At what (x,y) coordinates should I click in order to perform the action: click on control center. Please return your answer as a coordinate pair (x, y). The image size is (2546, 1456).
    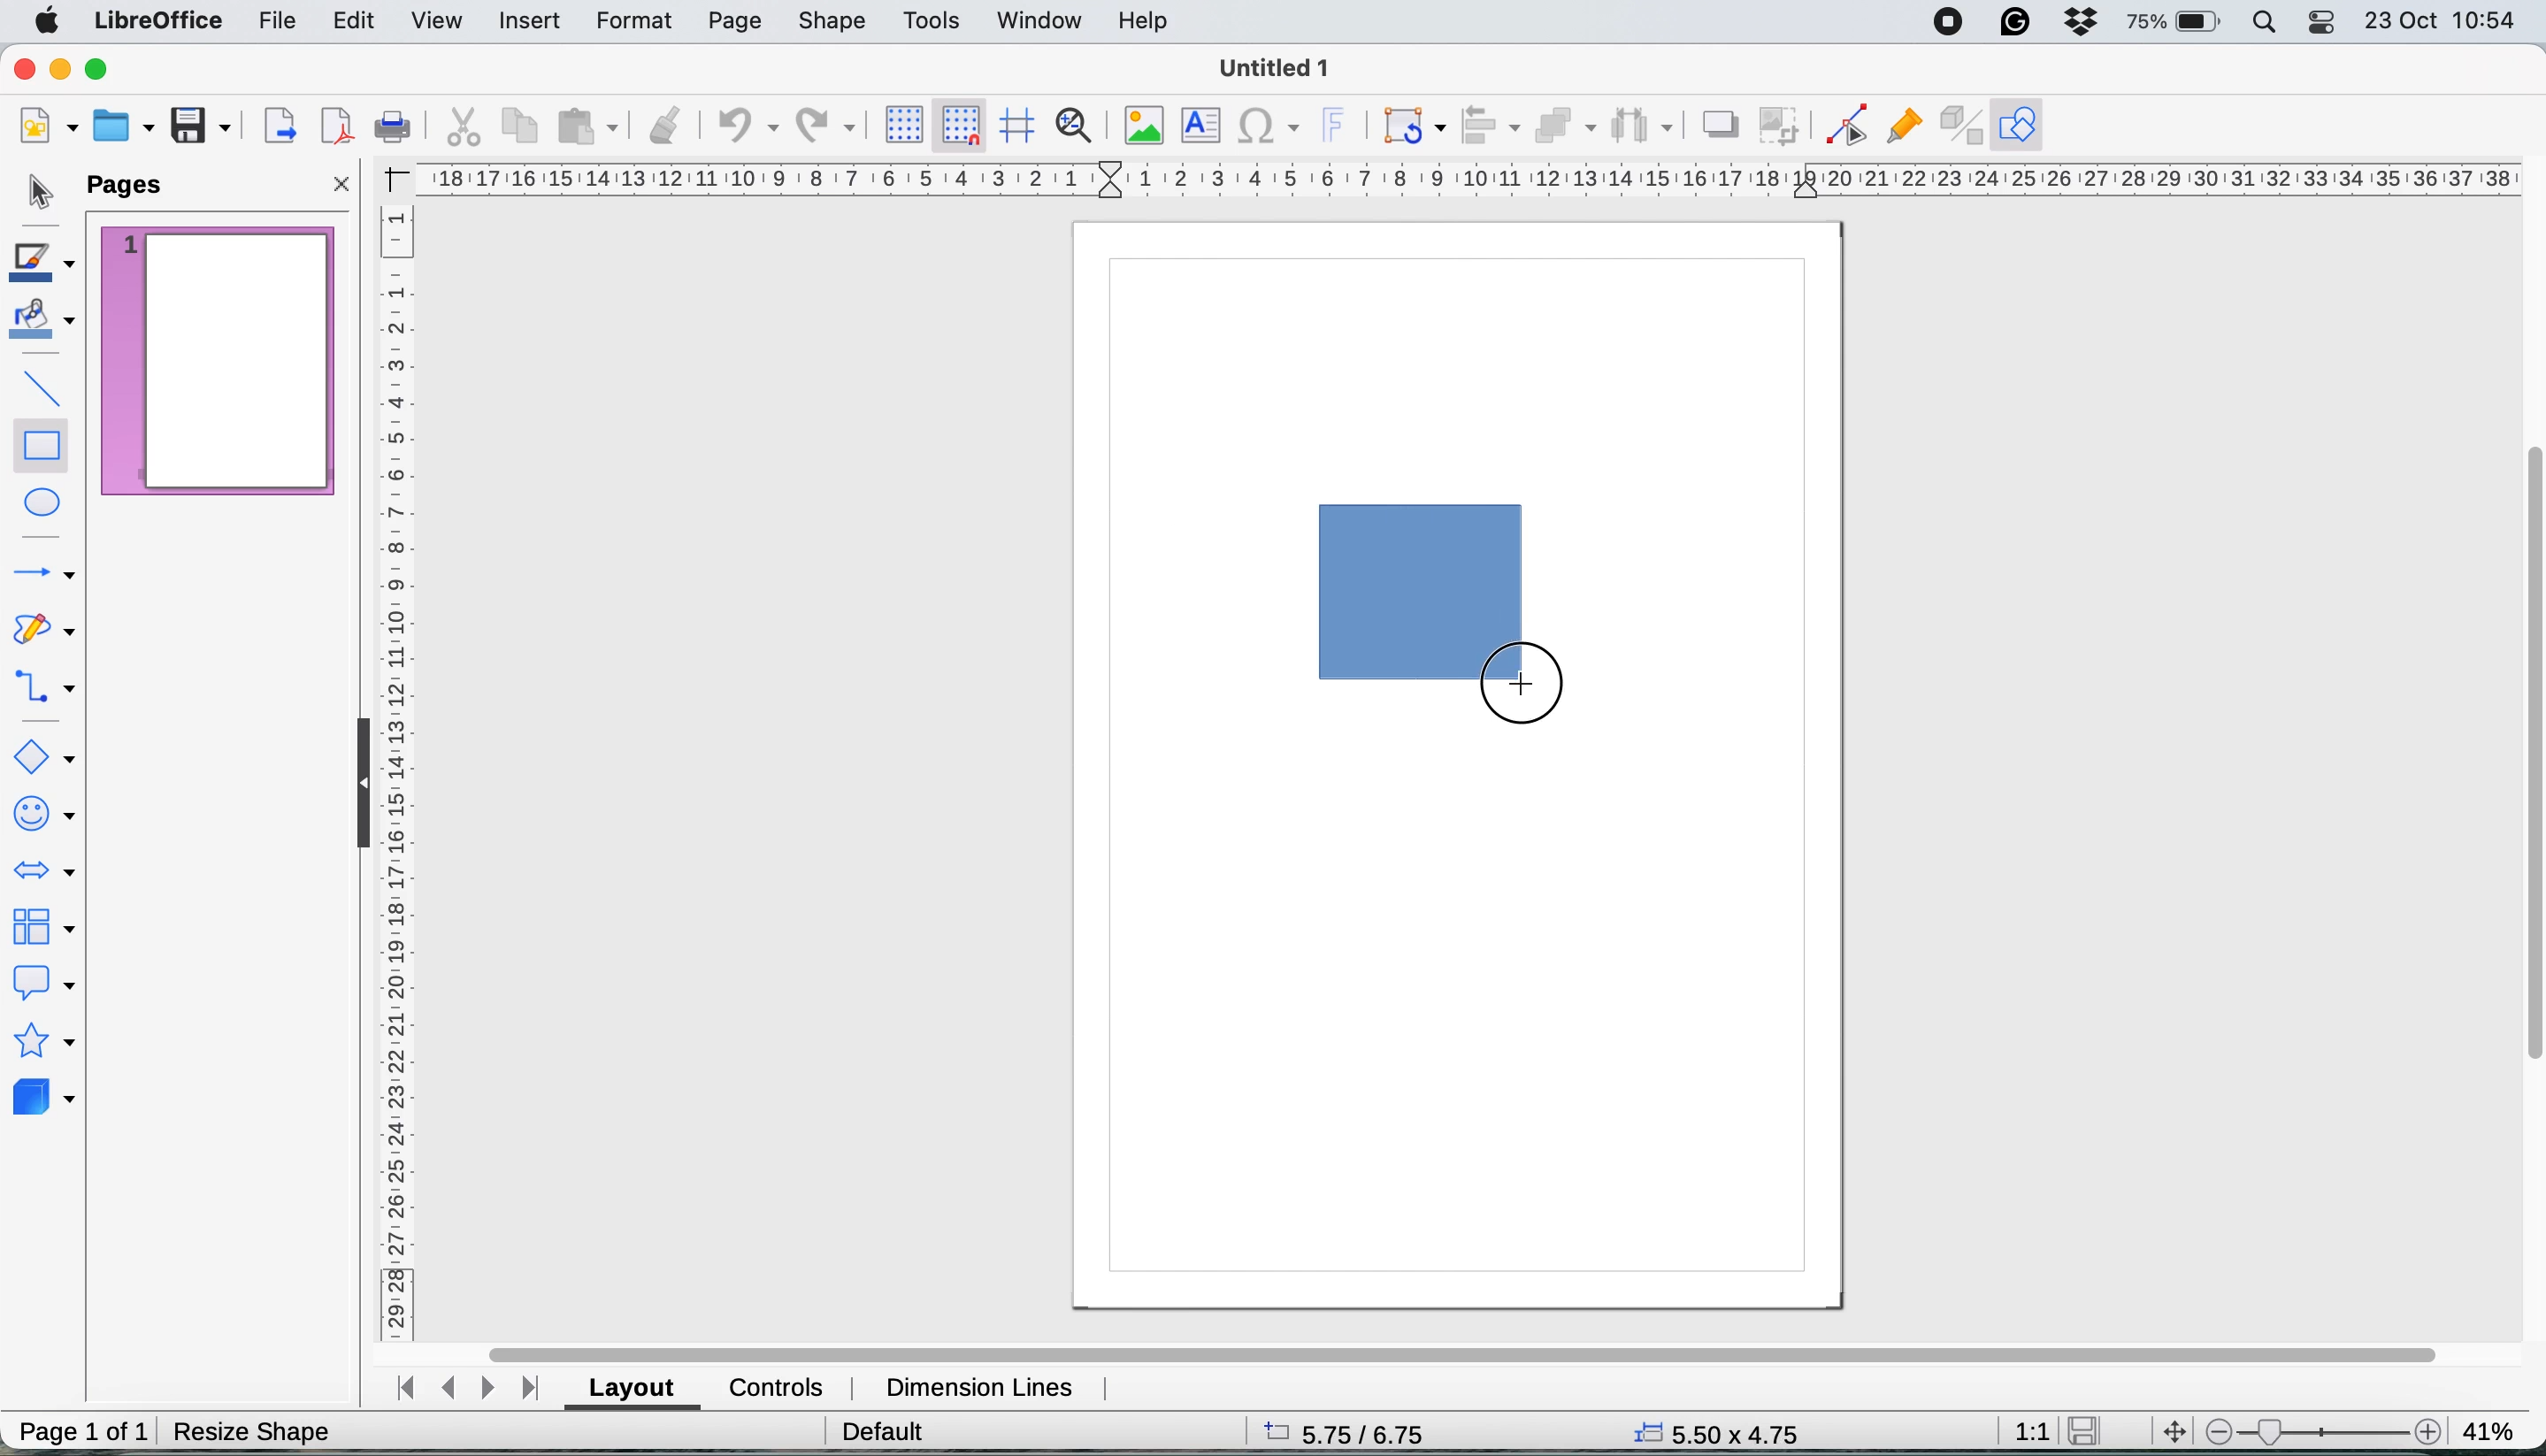
    Looking at the image, I should click on (2324, 21).